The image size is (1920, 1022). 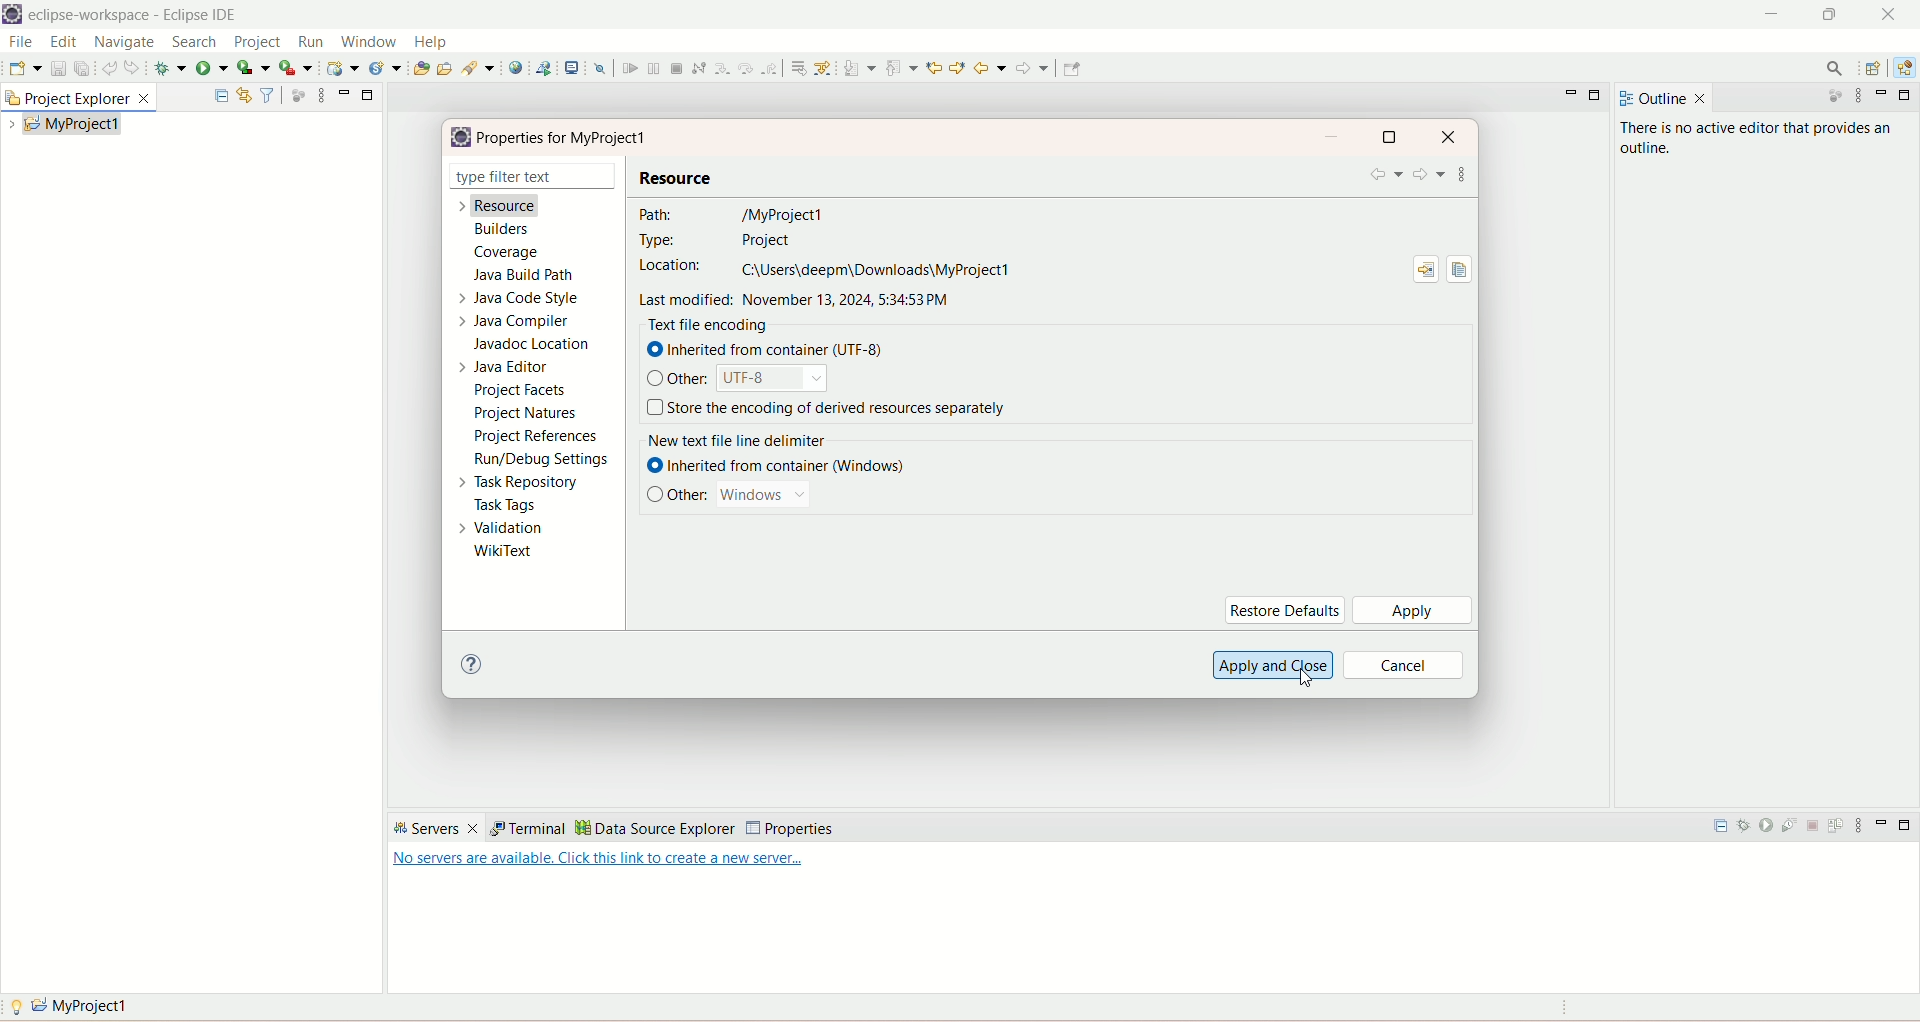 I want to click on project facets, so click(x=520, y=391).